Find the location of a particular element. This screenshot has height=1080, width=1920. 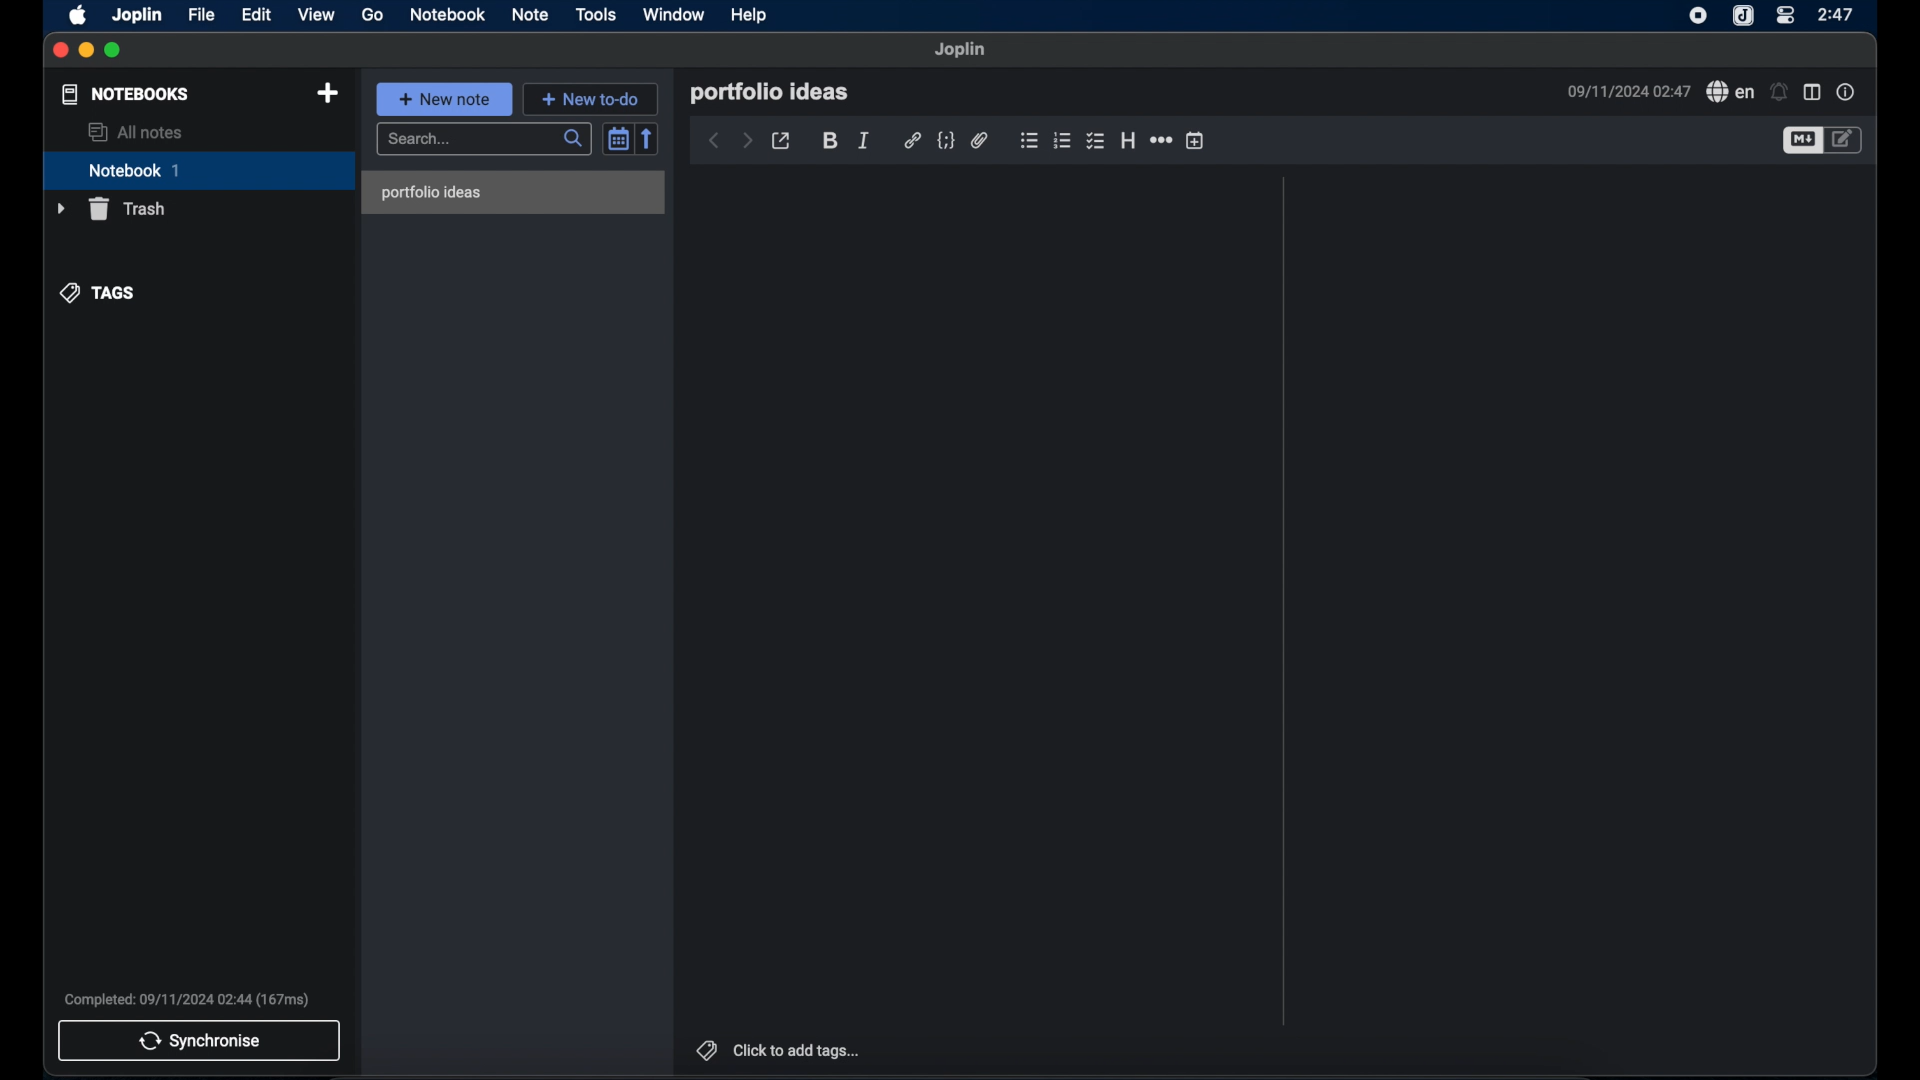

notebooks is located at coordinates (125, 94).